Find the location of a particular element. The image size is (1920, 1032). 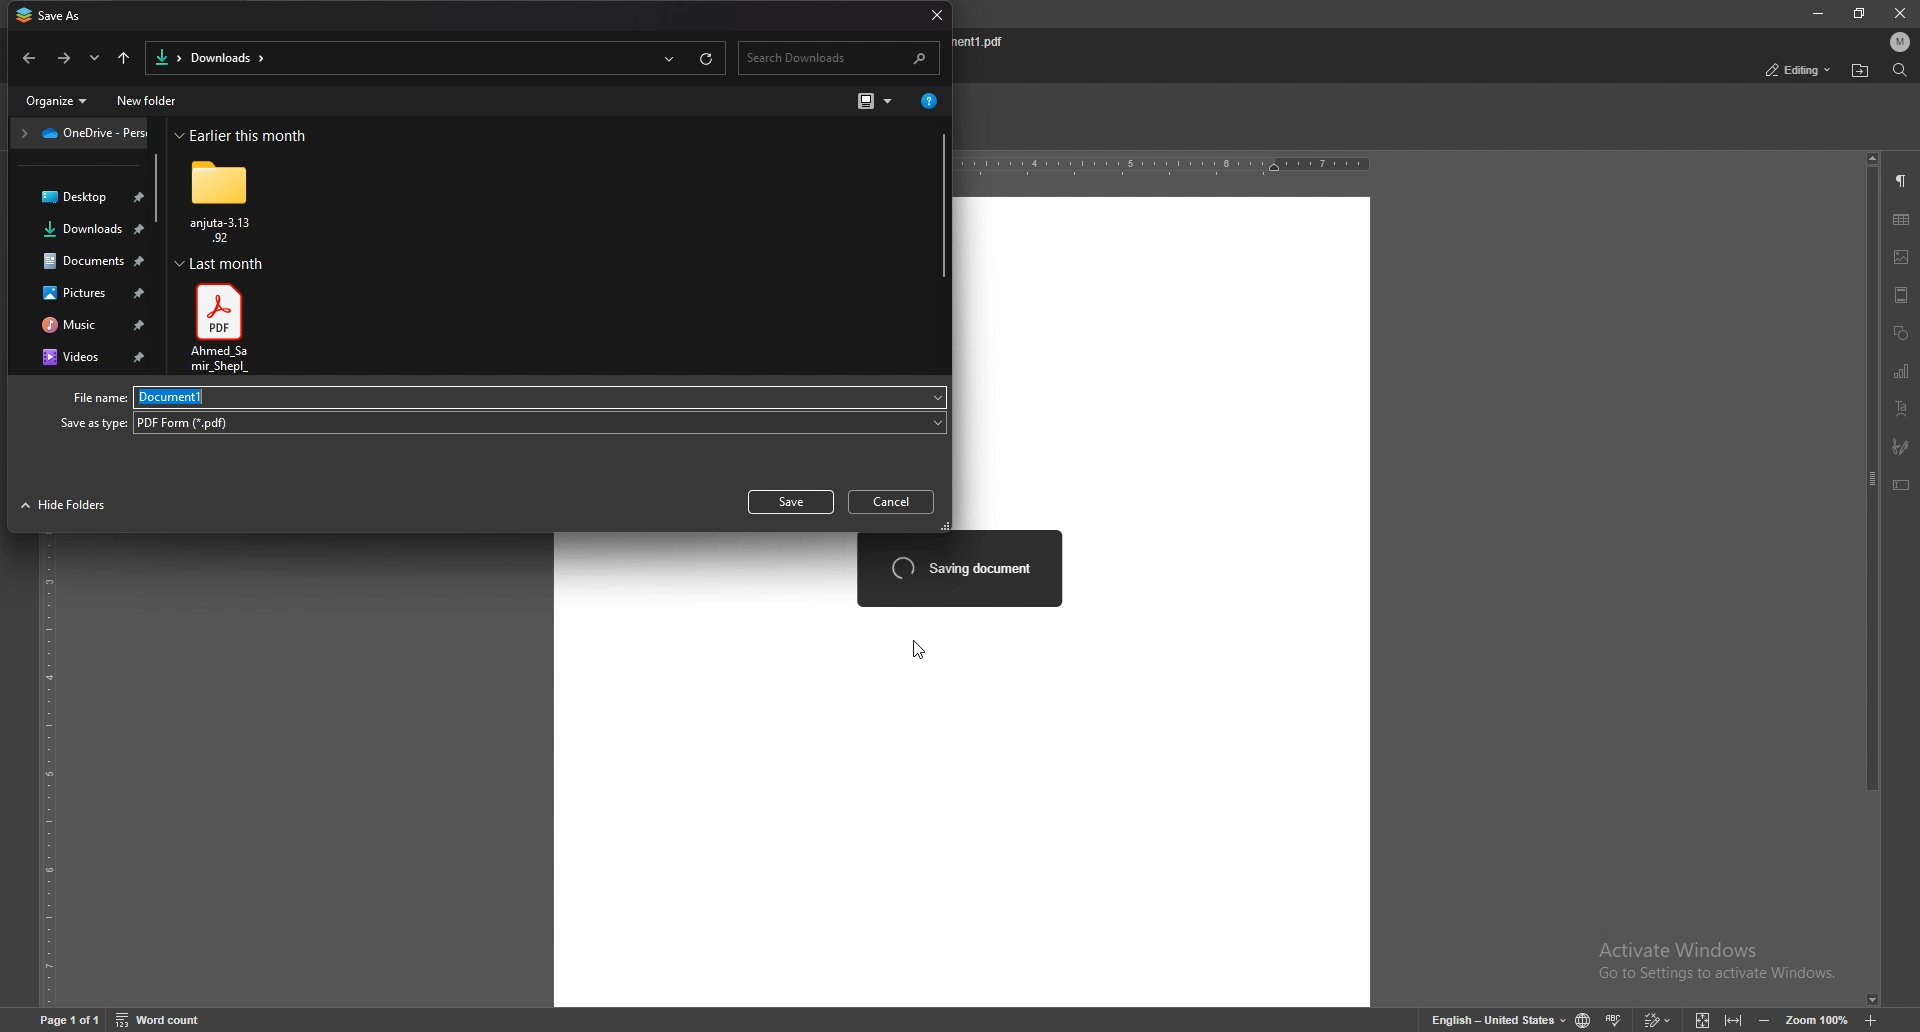

header and footer is located at coordinates (1901, 295).